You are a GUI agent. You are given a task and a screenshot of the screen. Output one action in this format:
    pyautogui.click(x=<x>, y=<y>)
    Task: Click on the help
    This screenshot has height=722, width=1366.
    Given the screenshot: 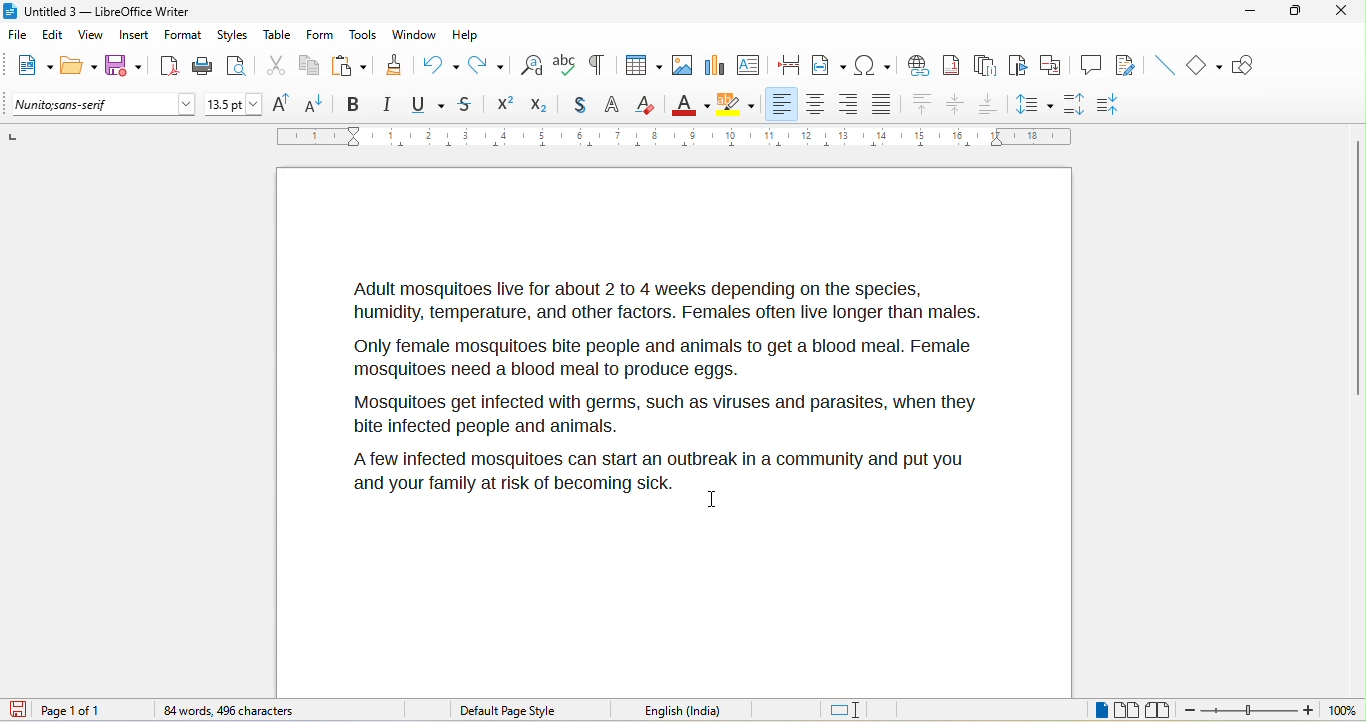 What is the action you would take?
    pyautogui.click(x=464, y=34)
    